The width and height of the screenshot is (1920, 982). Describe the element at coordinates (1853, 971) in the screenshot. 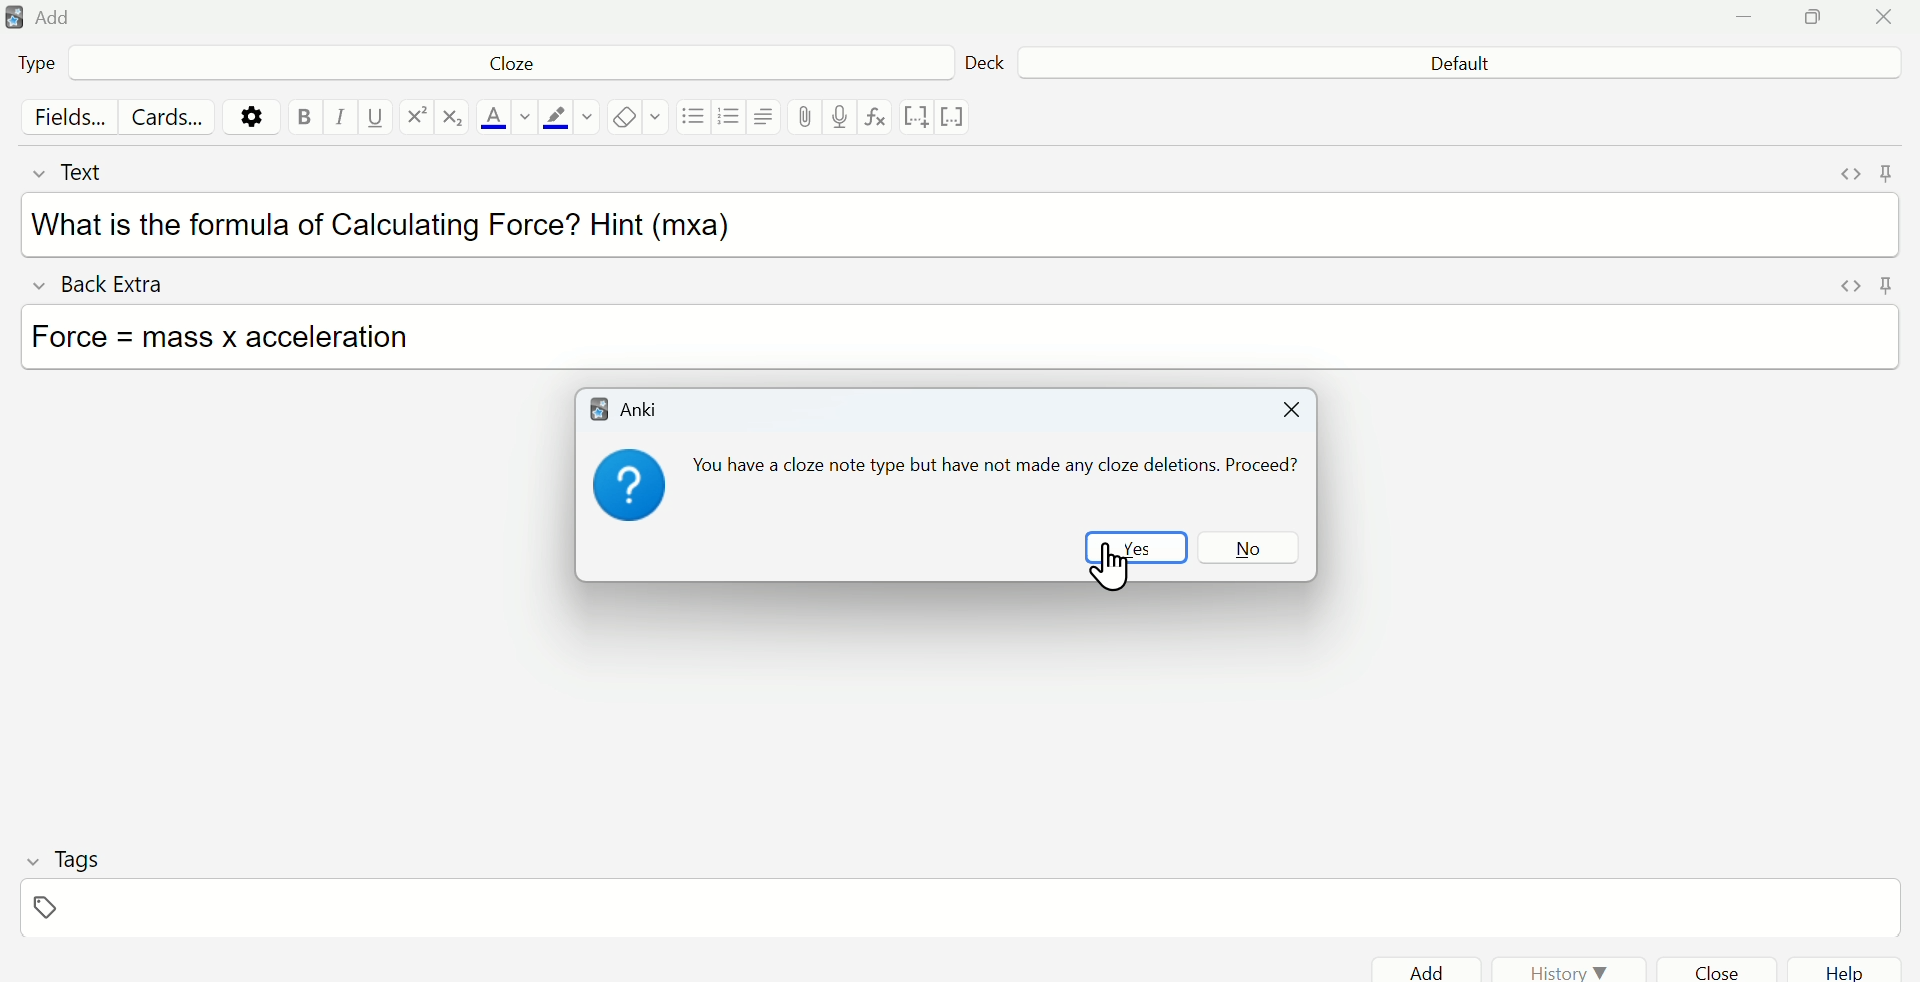

I see `help` at that location.